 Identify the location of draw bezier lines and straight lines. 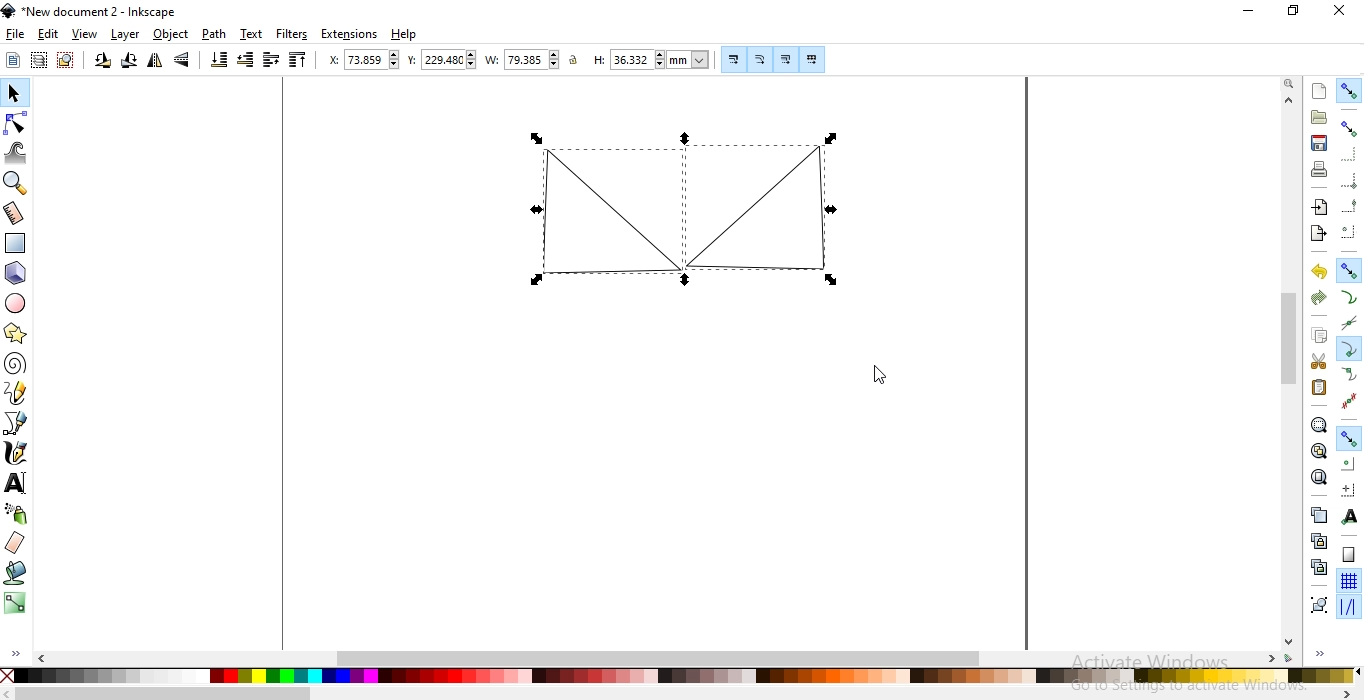
(18, 425).